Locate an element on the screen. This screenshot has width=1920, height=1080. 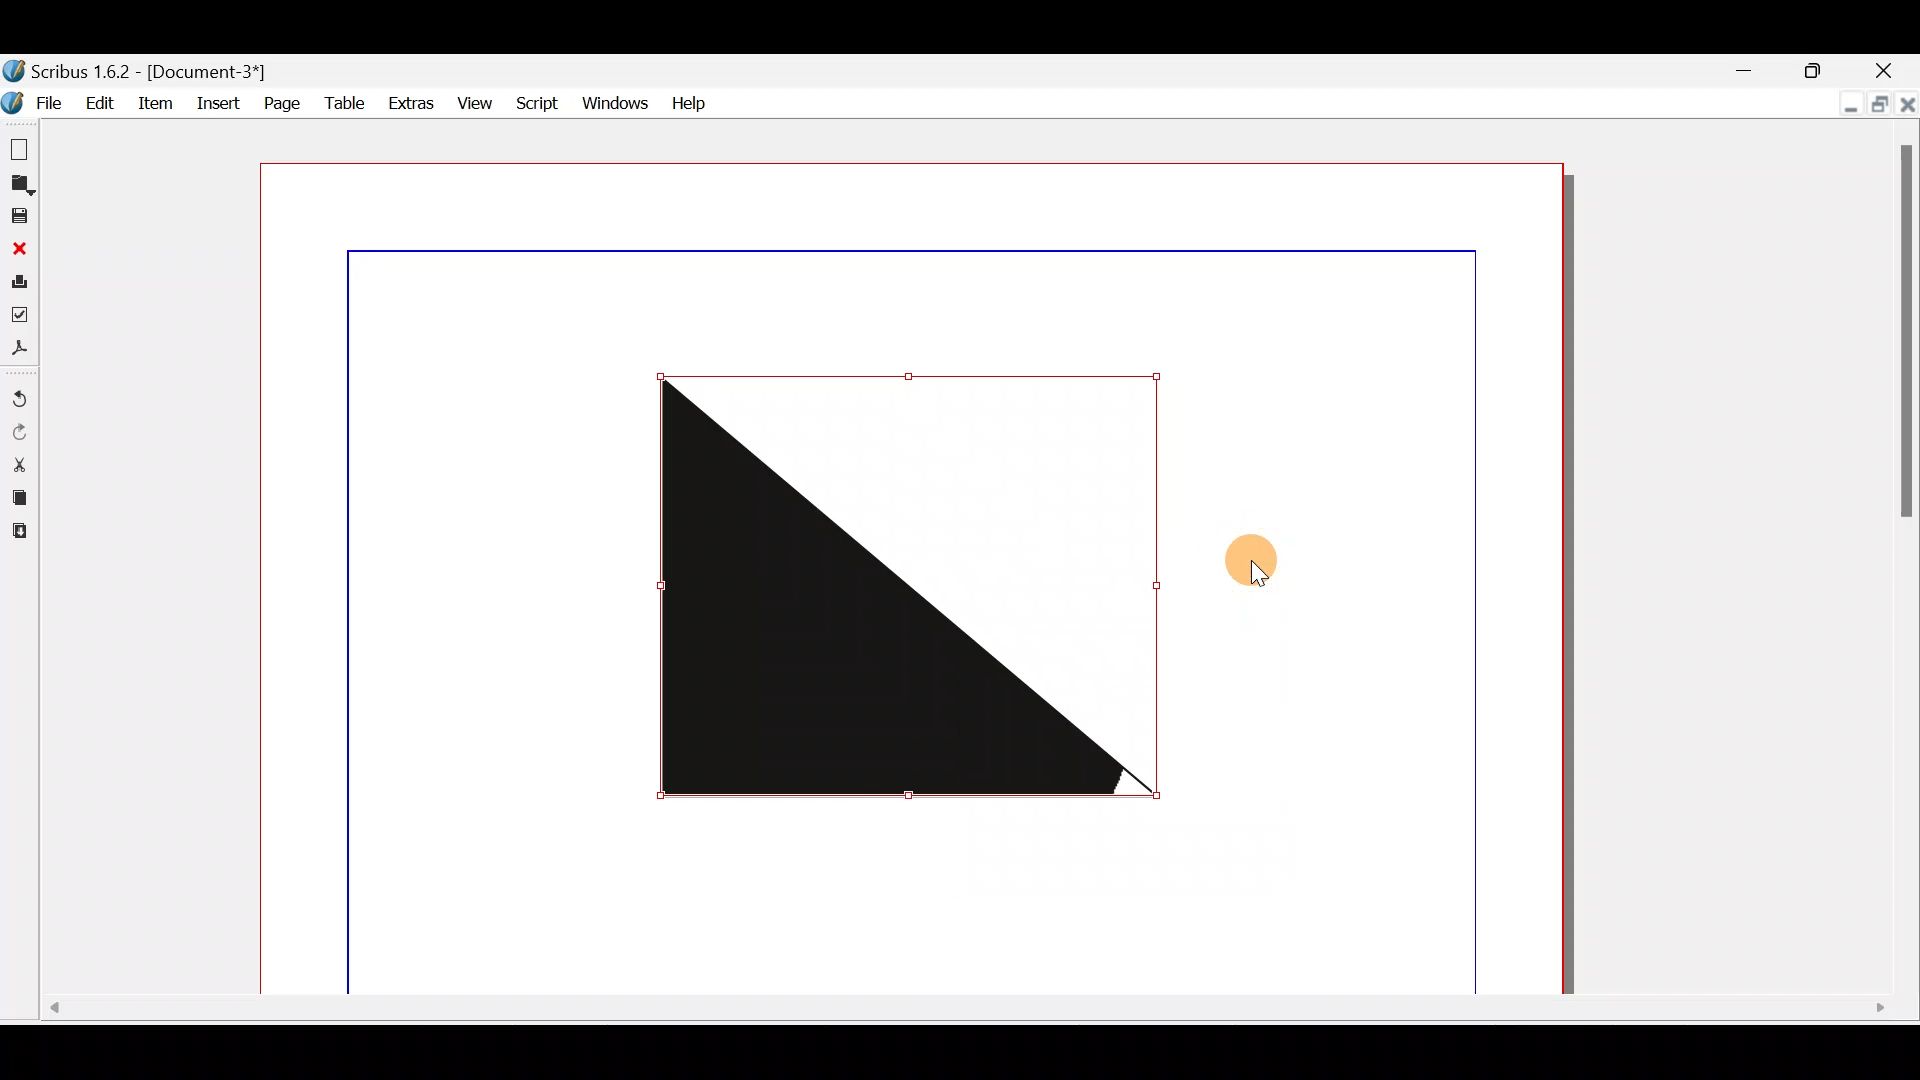
Open is located at coordinates (22, 183).